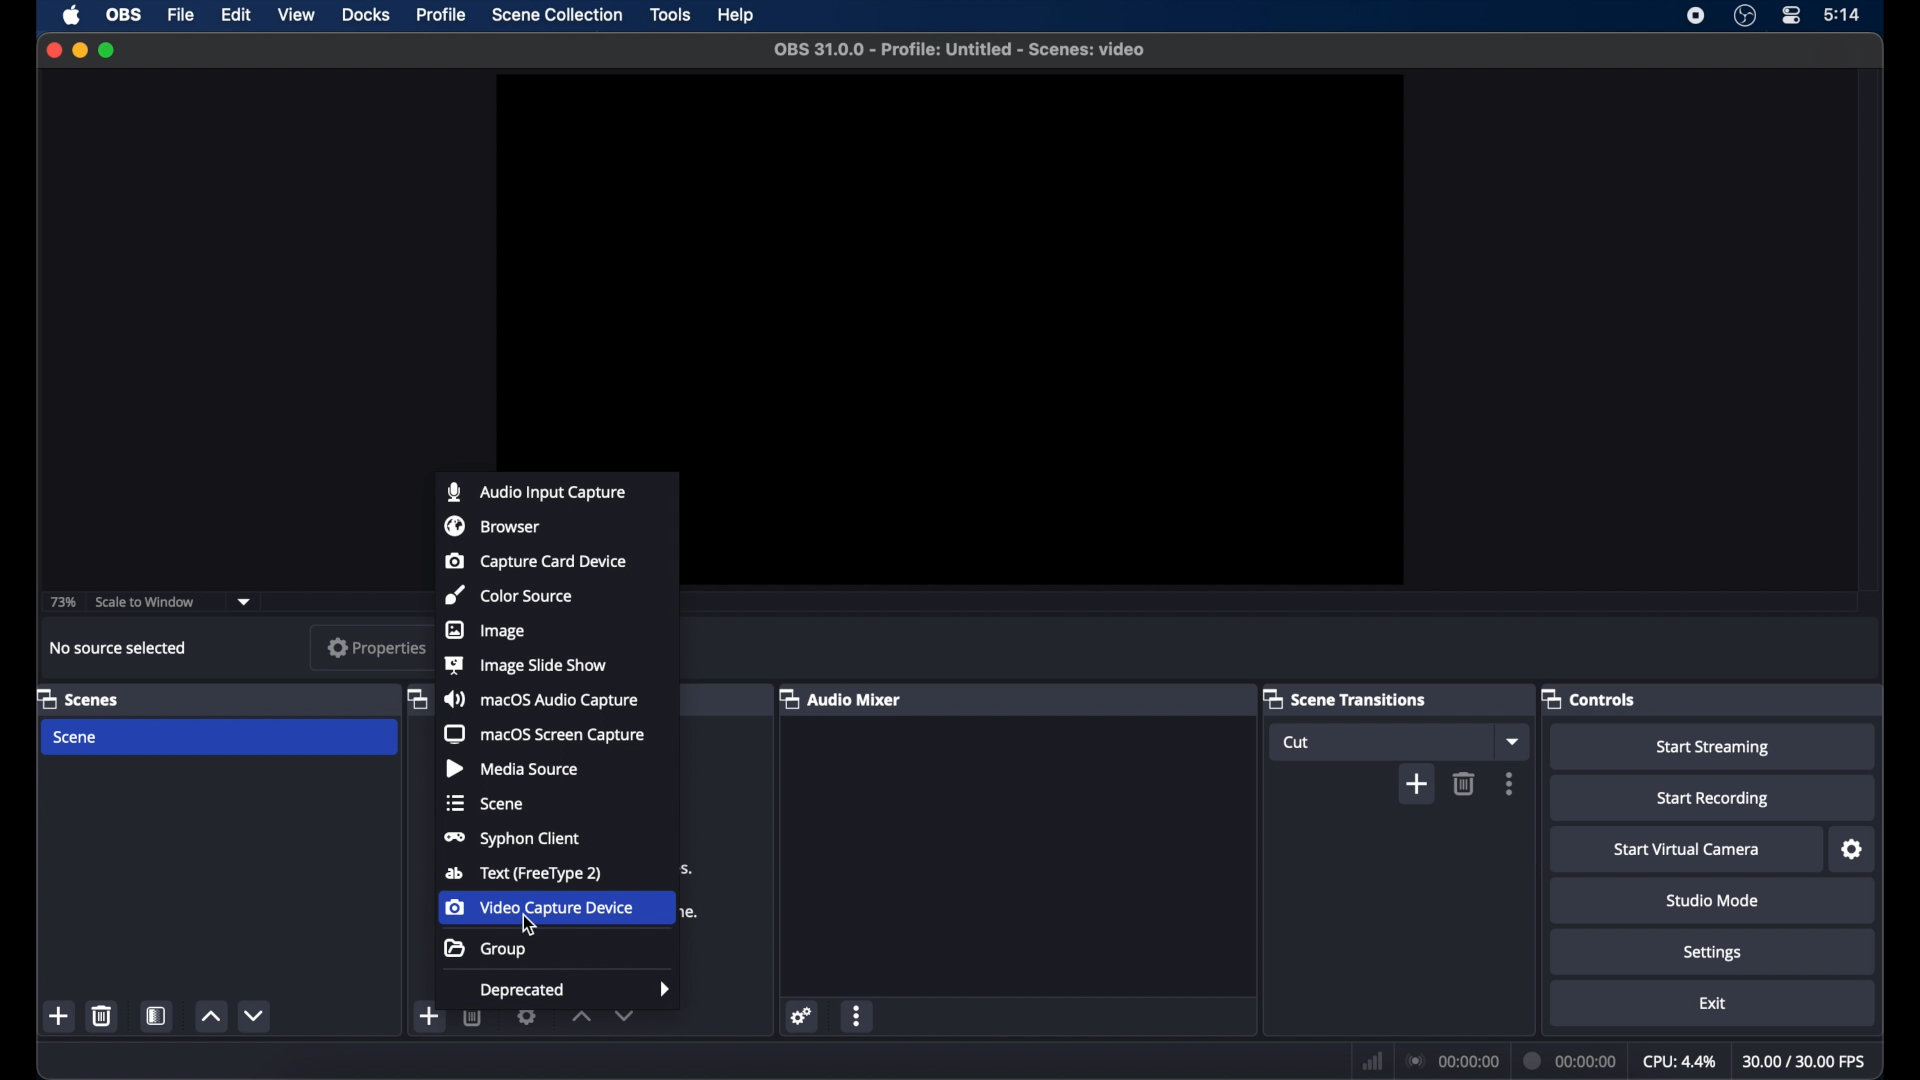 Image resolution: width=1920 pixels, height=1080 pixels. What do you see at coordinates (1464, 784) in the screenshot?
I see `delete` at bounding box center [1464, 784].